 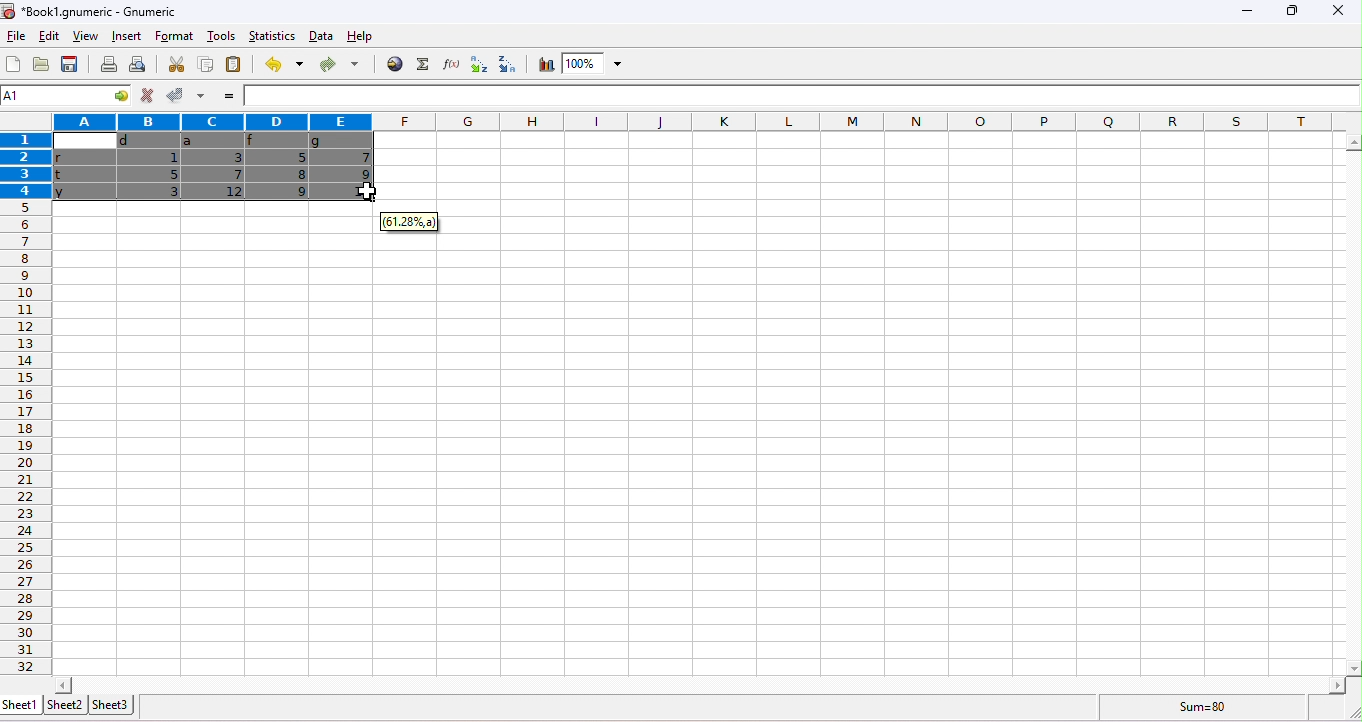 I want to click on zoom, so click(x=592, y=63).